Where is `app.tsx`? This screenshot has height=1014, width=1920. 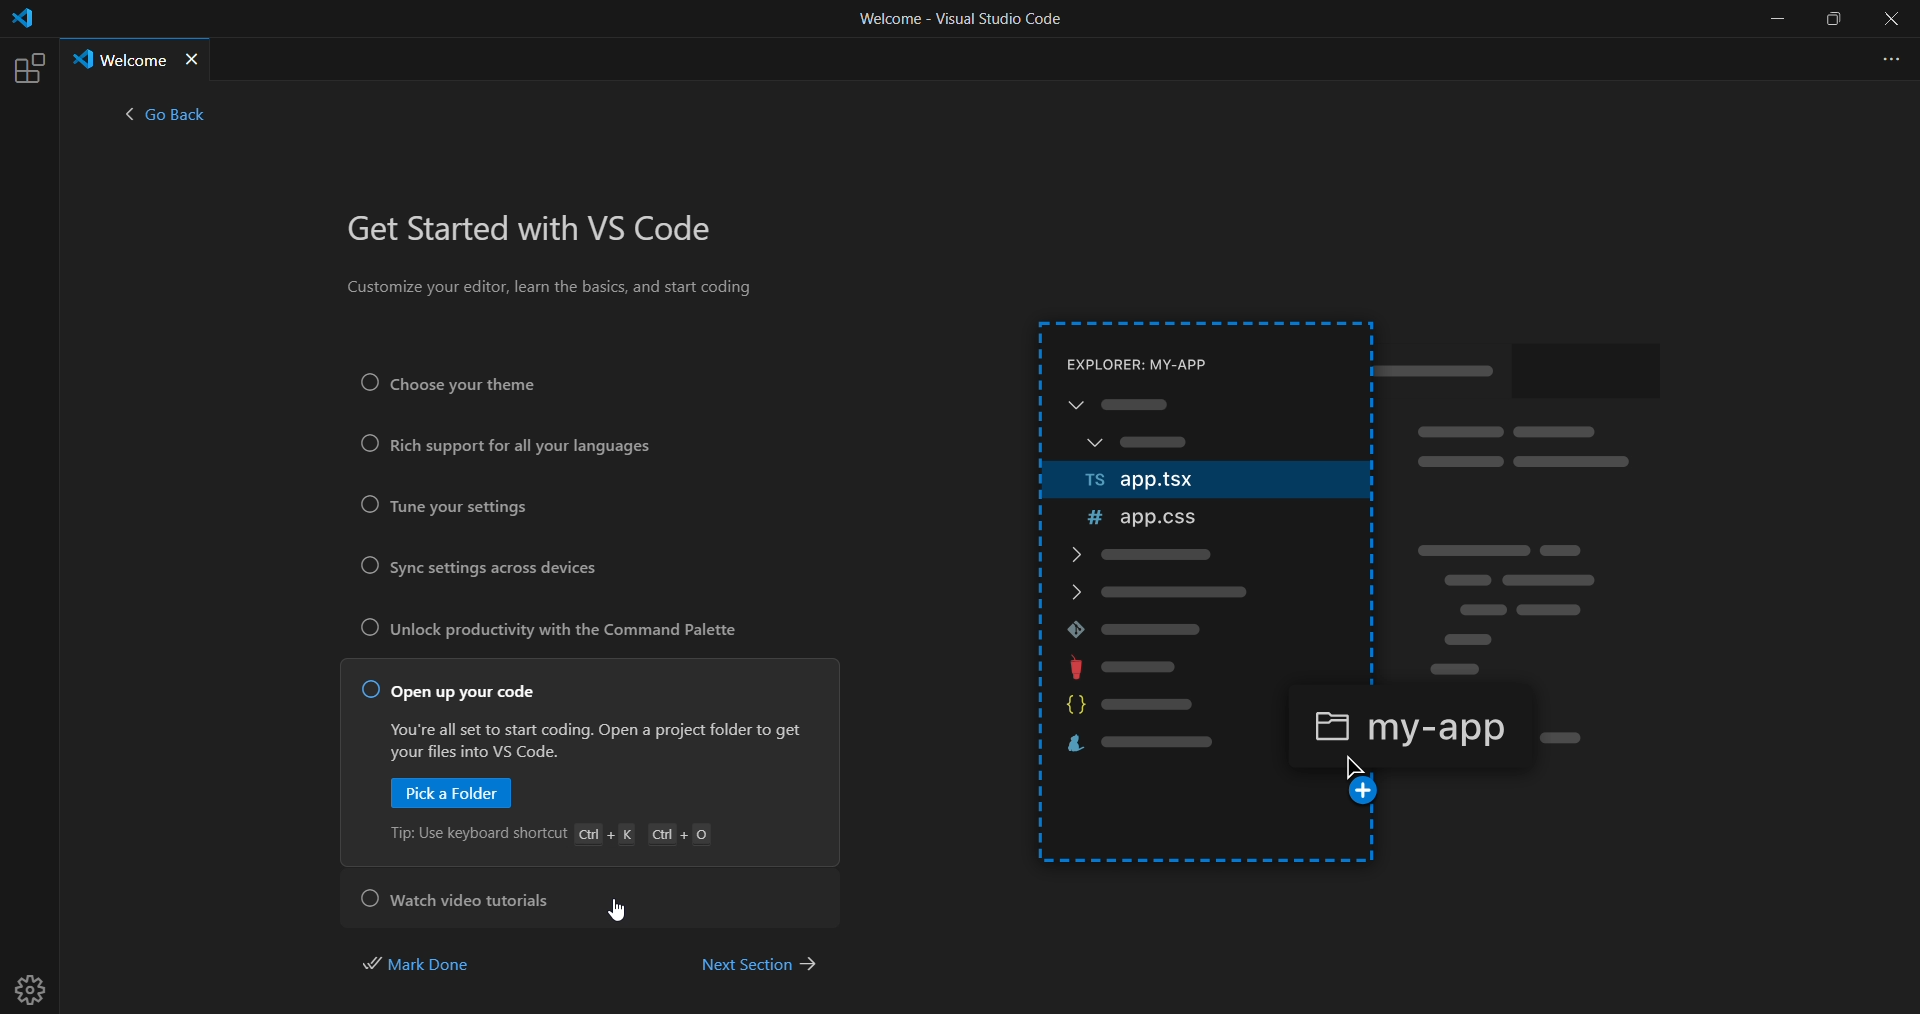
app.tsx is located at coordinates (1193, 482).